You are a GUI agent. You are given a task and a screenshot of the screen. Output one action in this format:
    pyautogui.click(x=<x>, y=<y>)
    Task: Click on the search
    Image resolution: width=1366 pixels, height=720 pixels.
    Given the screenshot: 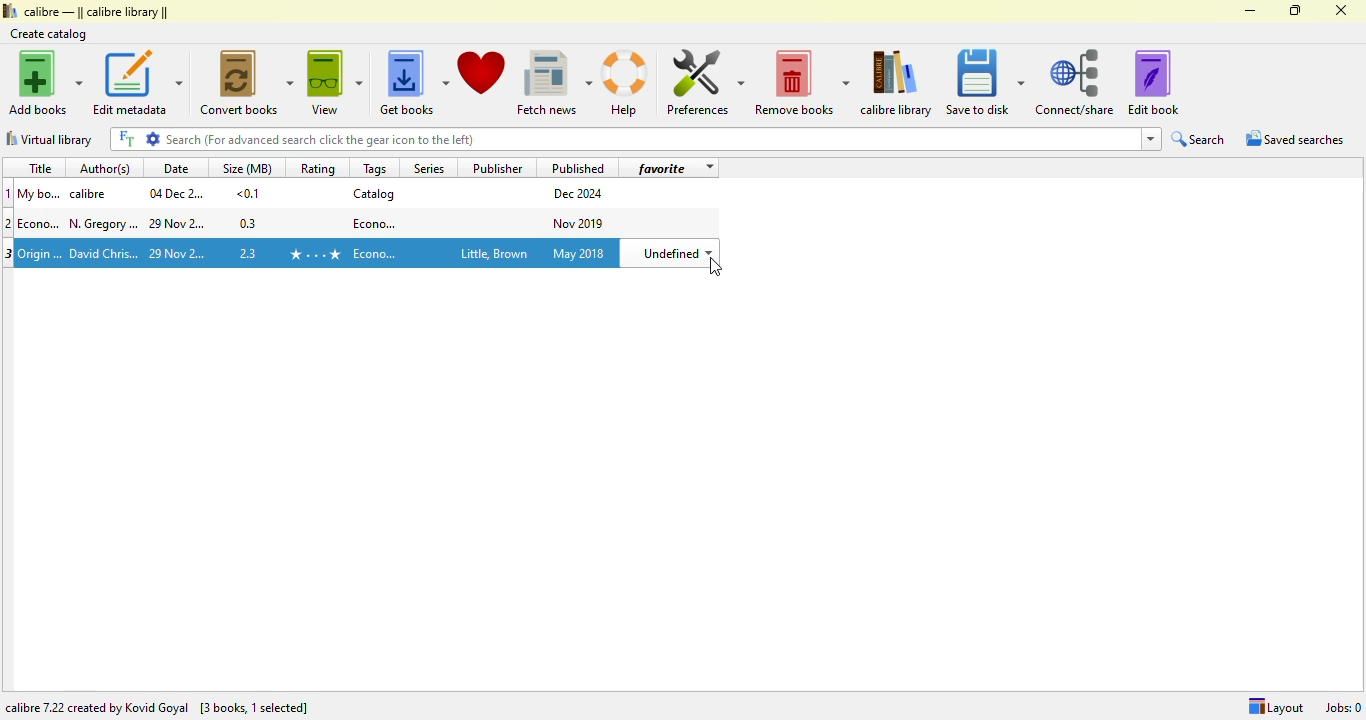 What is the action you would take?
    pyautogui.click(x=650, y=139)
    